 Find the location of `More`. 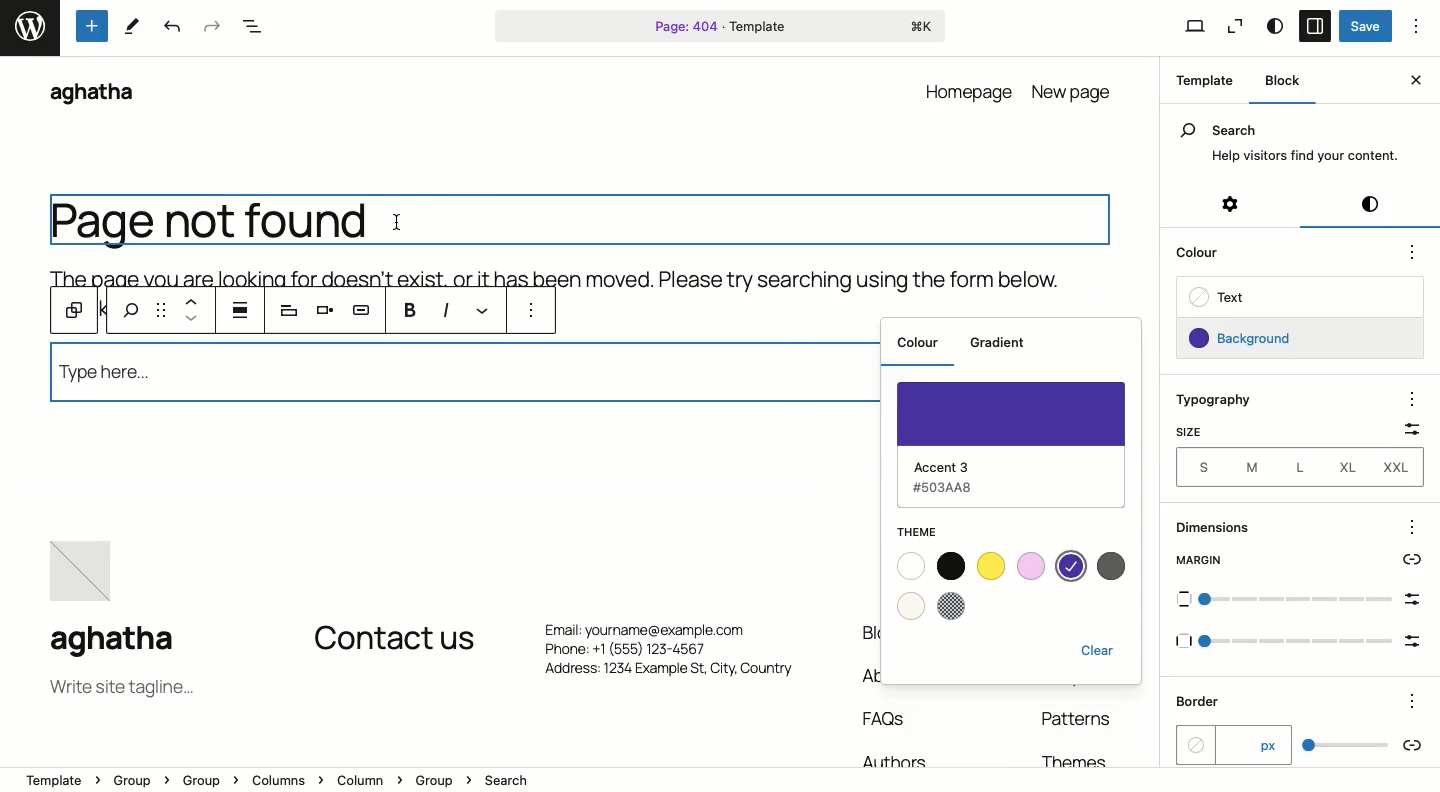

More is located at coordinates (536, 312).